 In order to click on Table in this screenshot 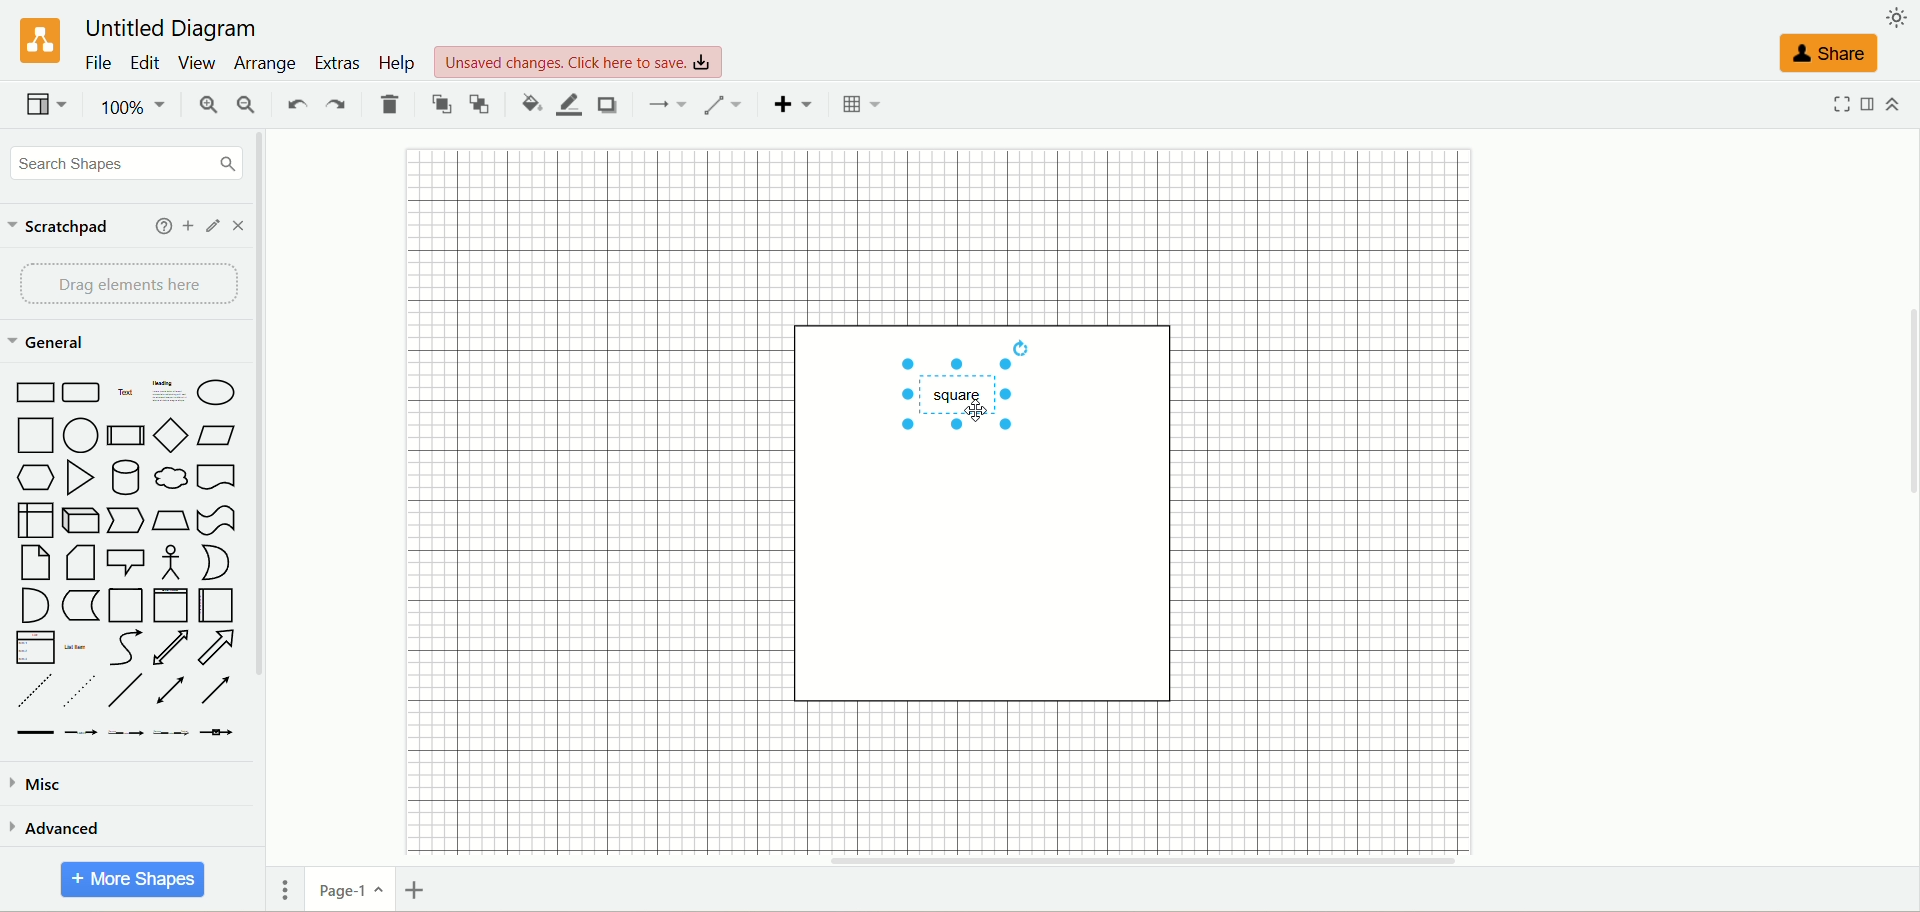, I will do `click(861, 104)`.